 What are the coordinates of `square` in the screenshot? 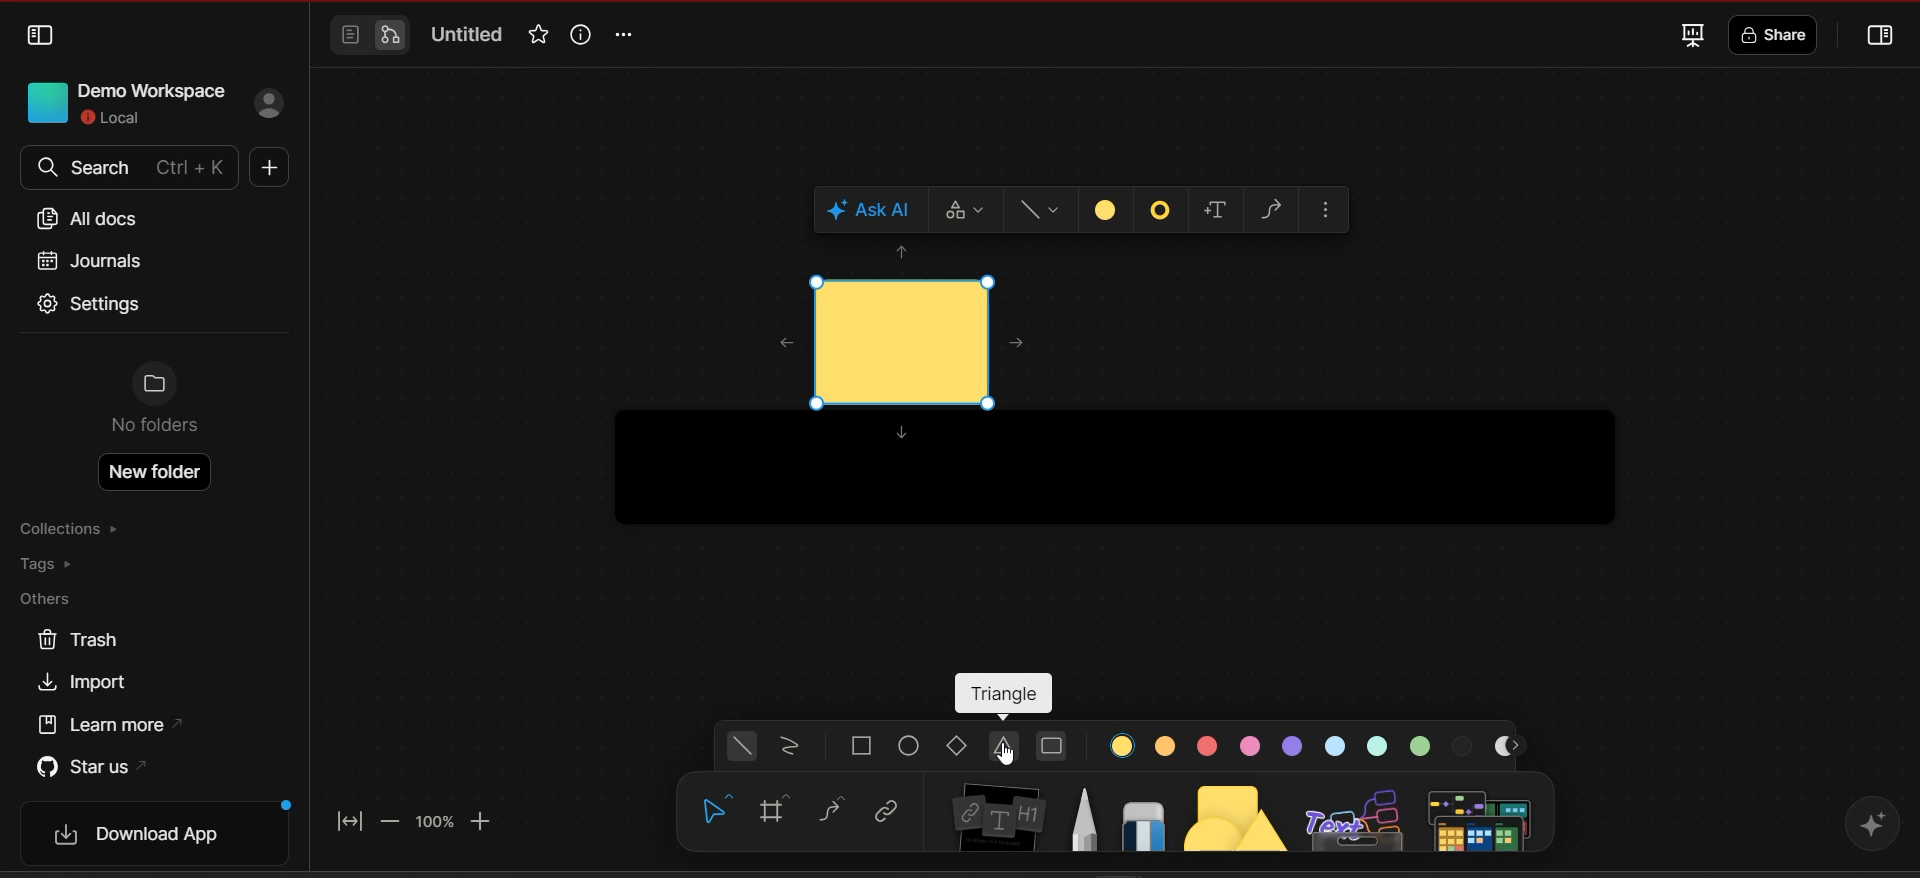 It's located at (862, 746).